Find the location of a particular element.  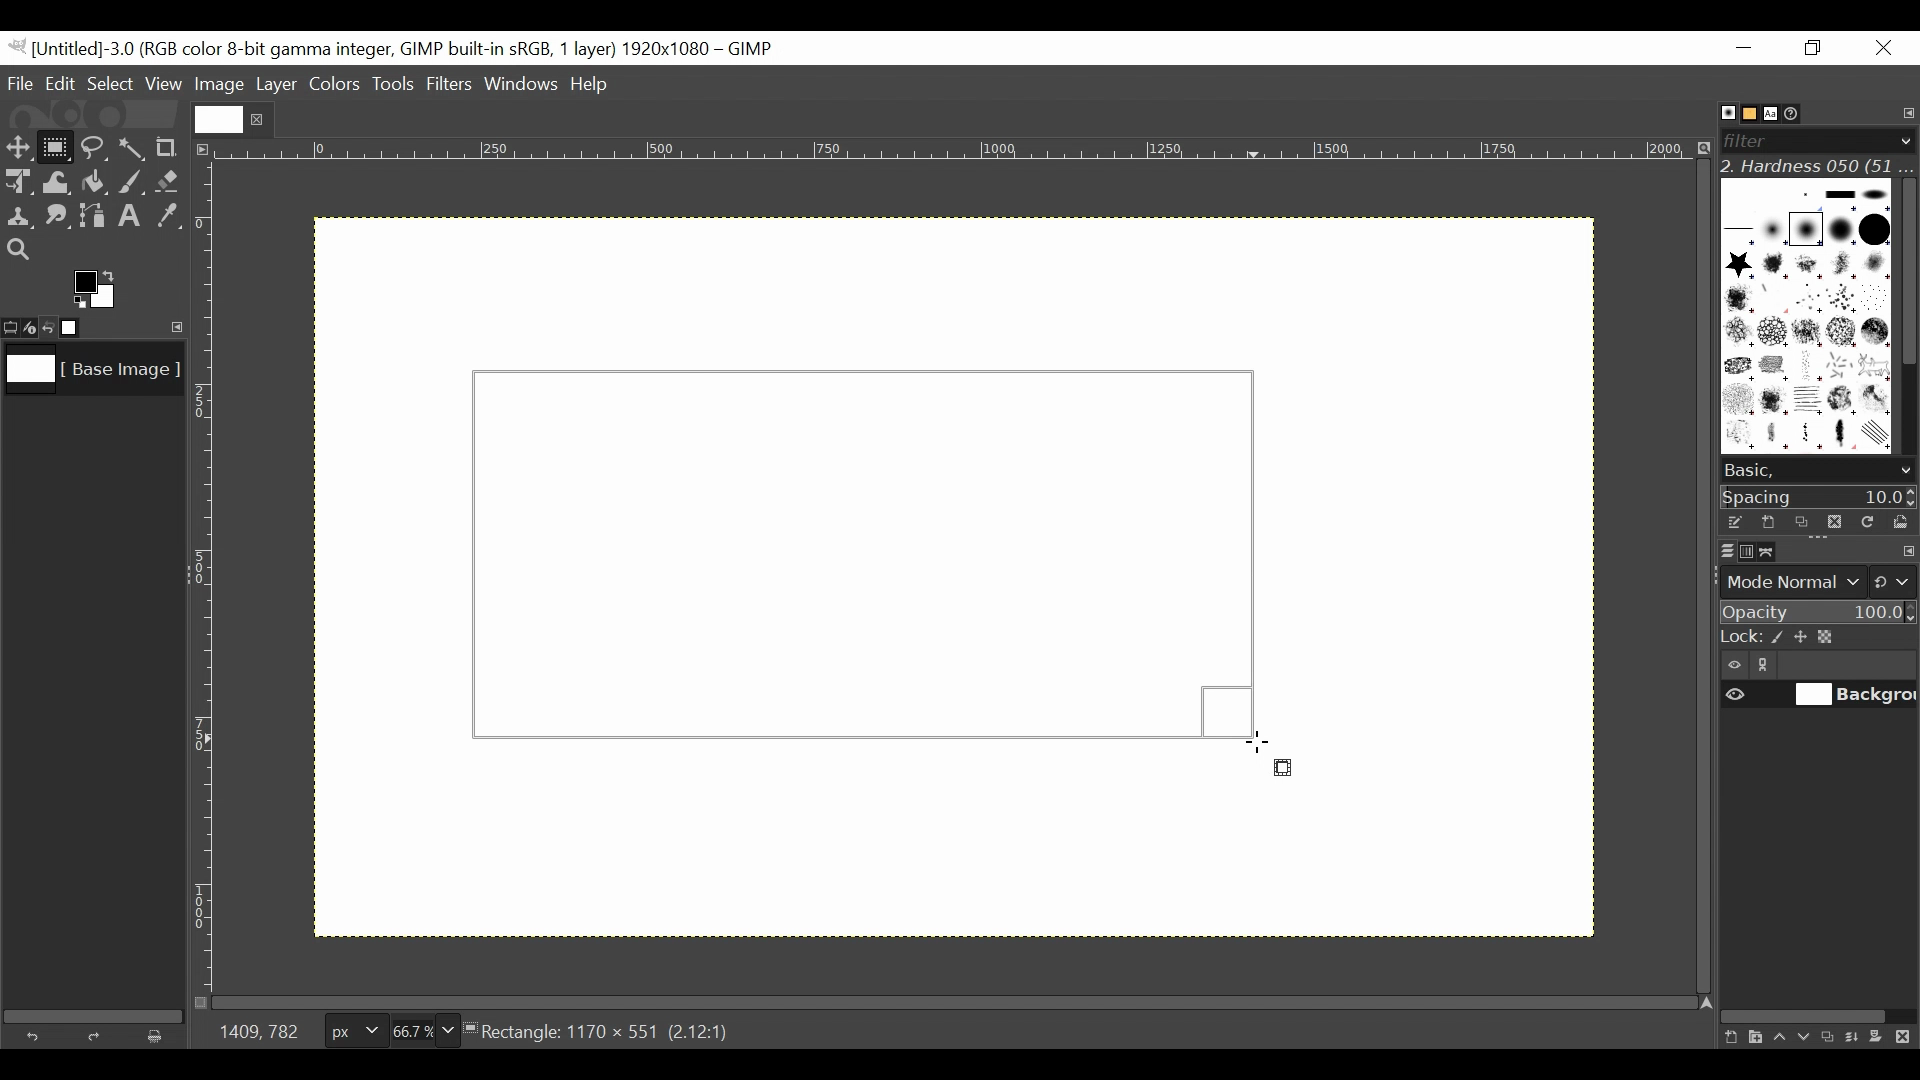

Redo is located at coordinates (98, 1036).